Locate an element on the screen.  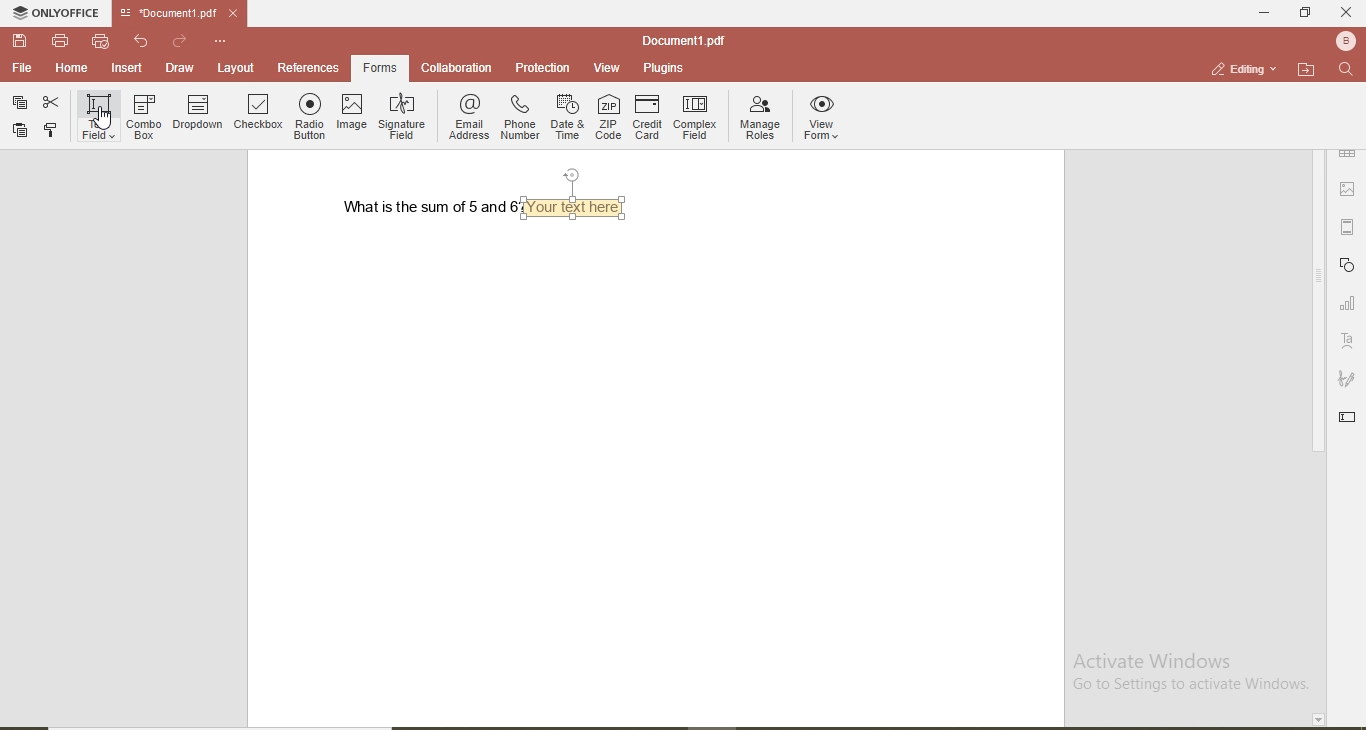
combo box is located at coordinates (143, 118).